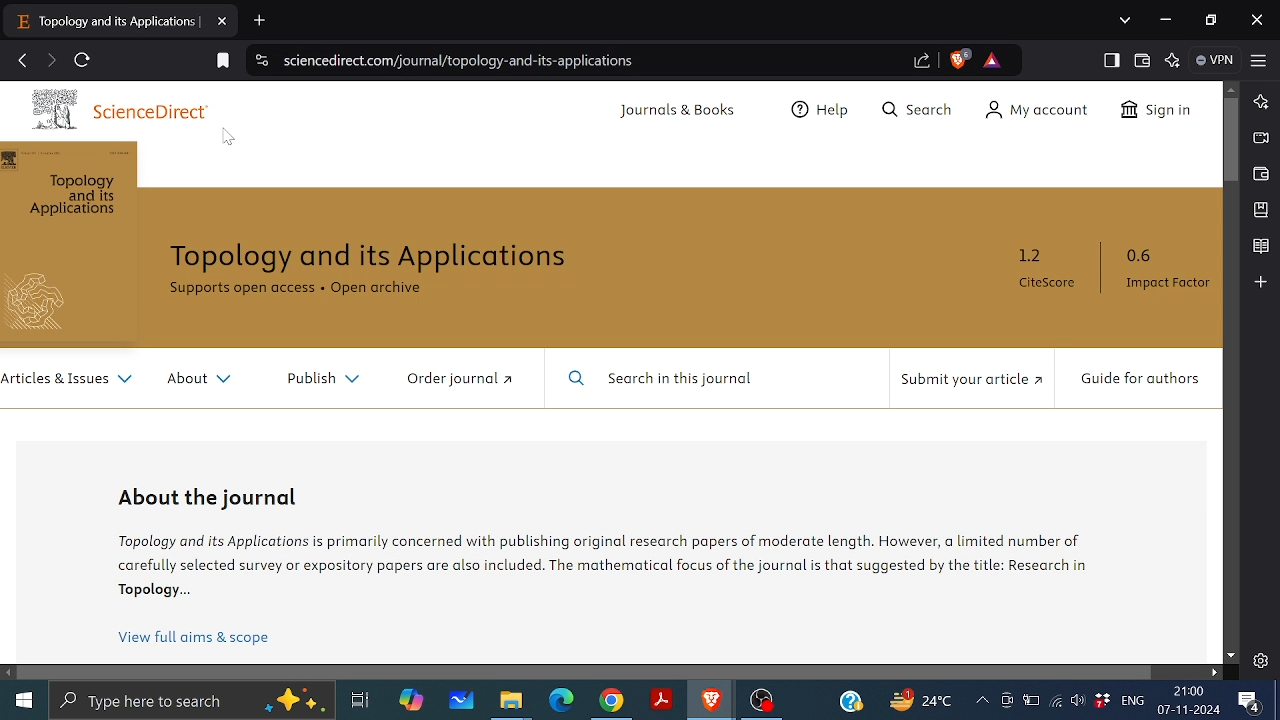 This screenshot has height=720, width=1280. Describe the element at coordinates (23, 59) in the screenshot. I see `Go back` at that location.